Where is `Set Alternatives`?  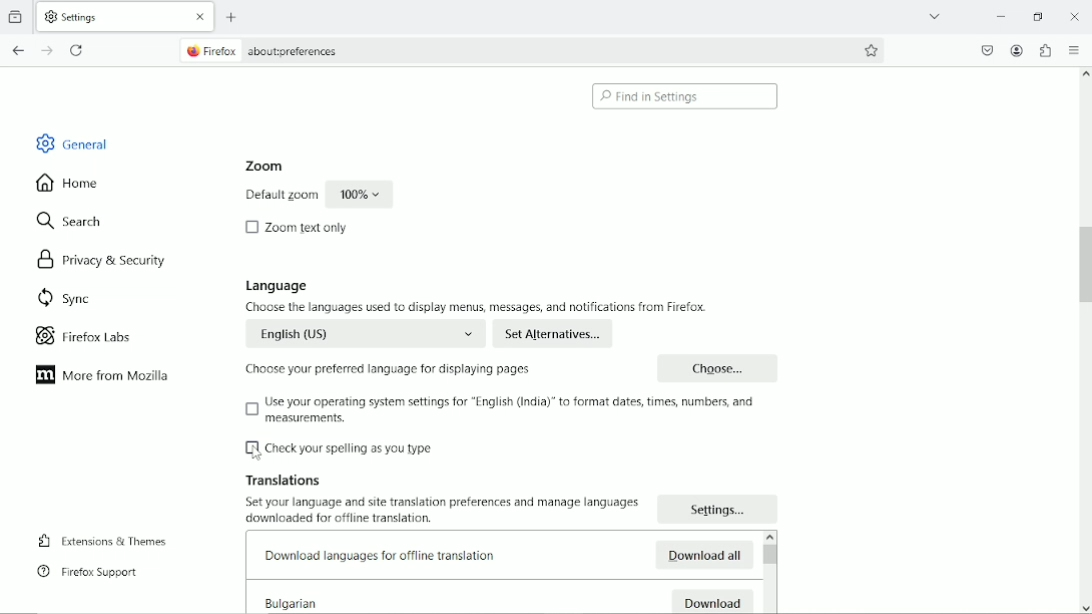
Set Alternatives is located at coordinates (549, 336).